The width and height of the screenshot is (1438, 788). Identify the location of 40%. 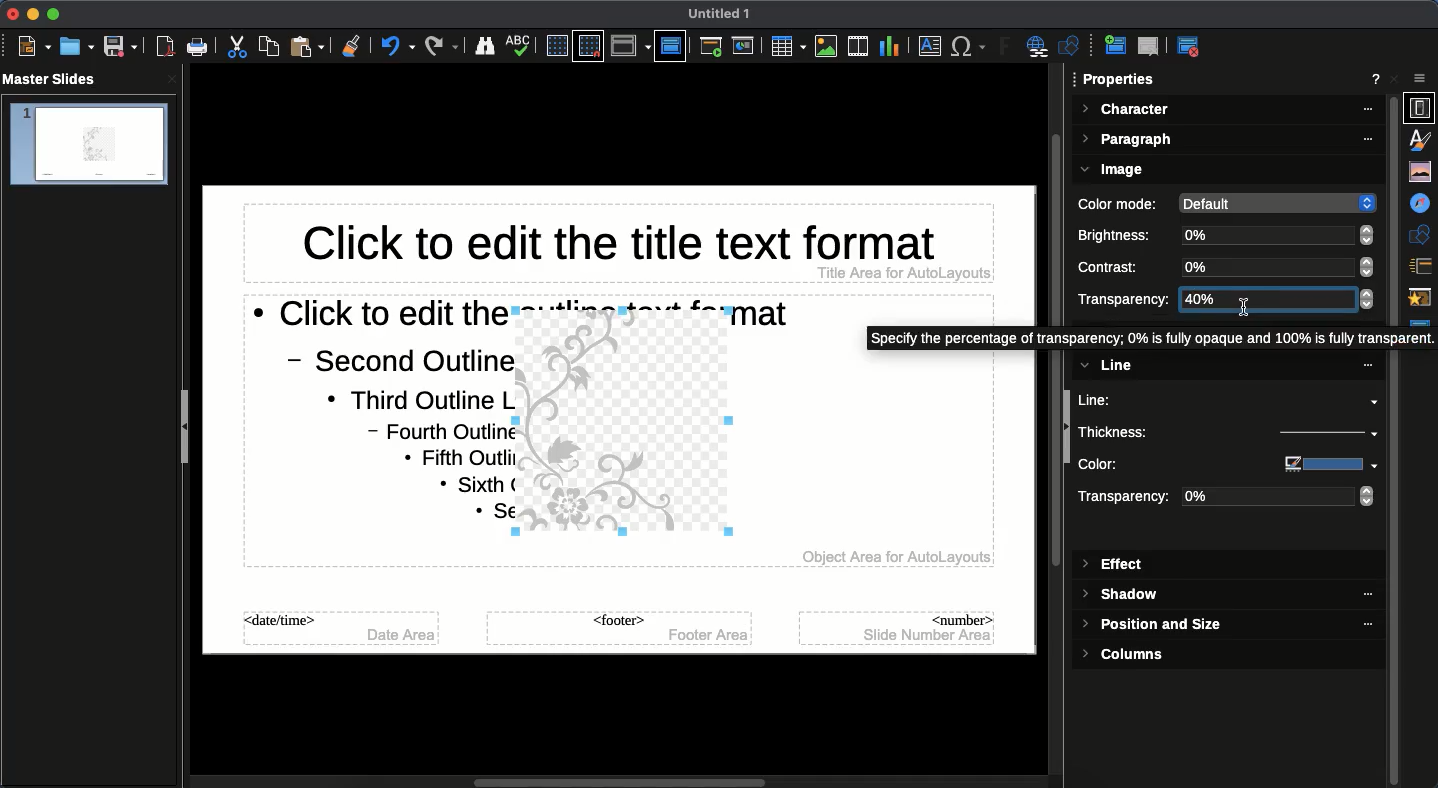
(1274, 299).